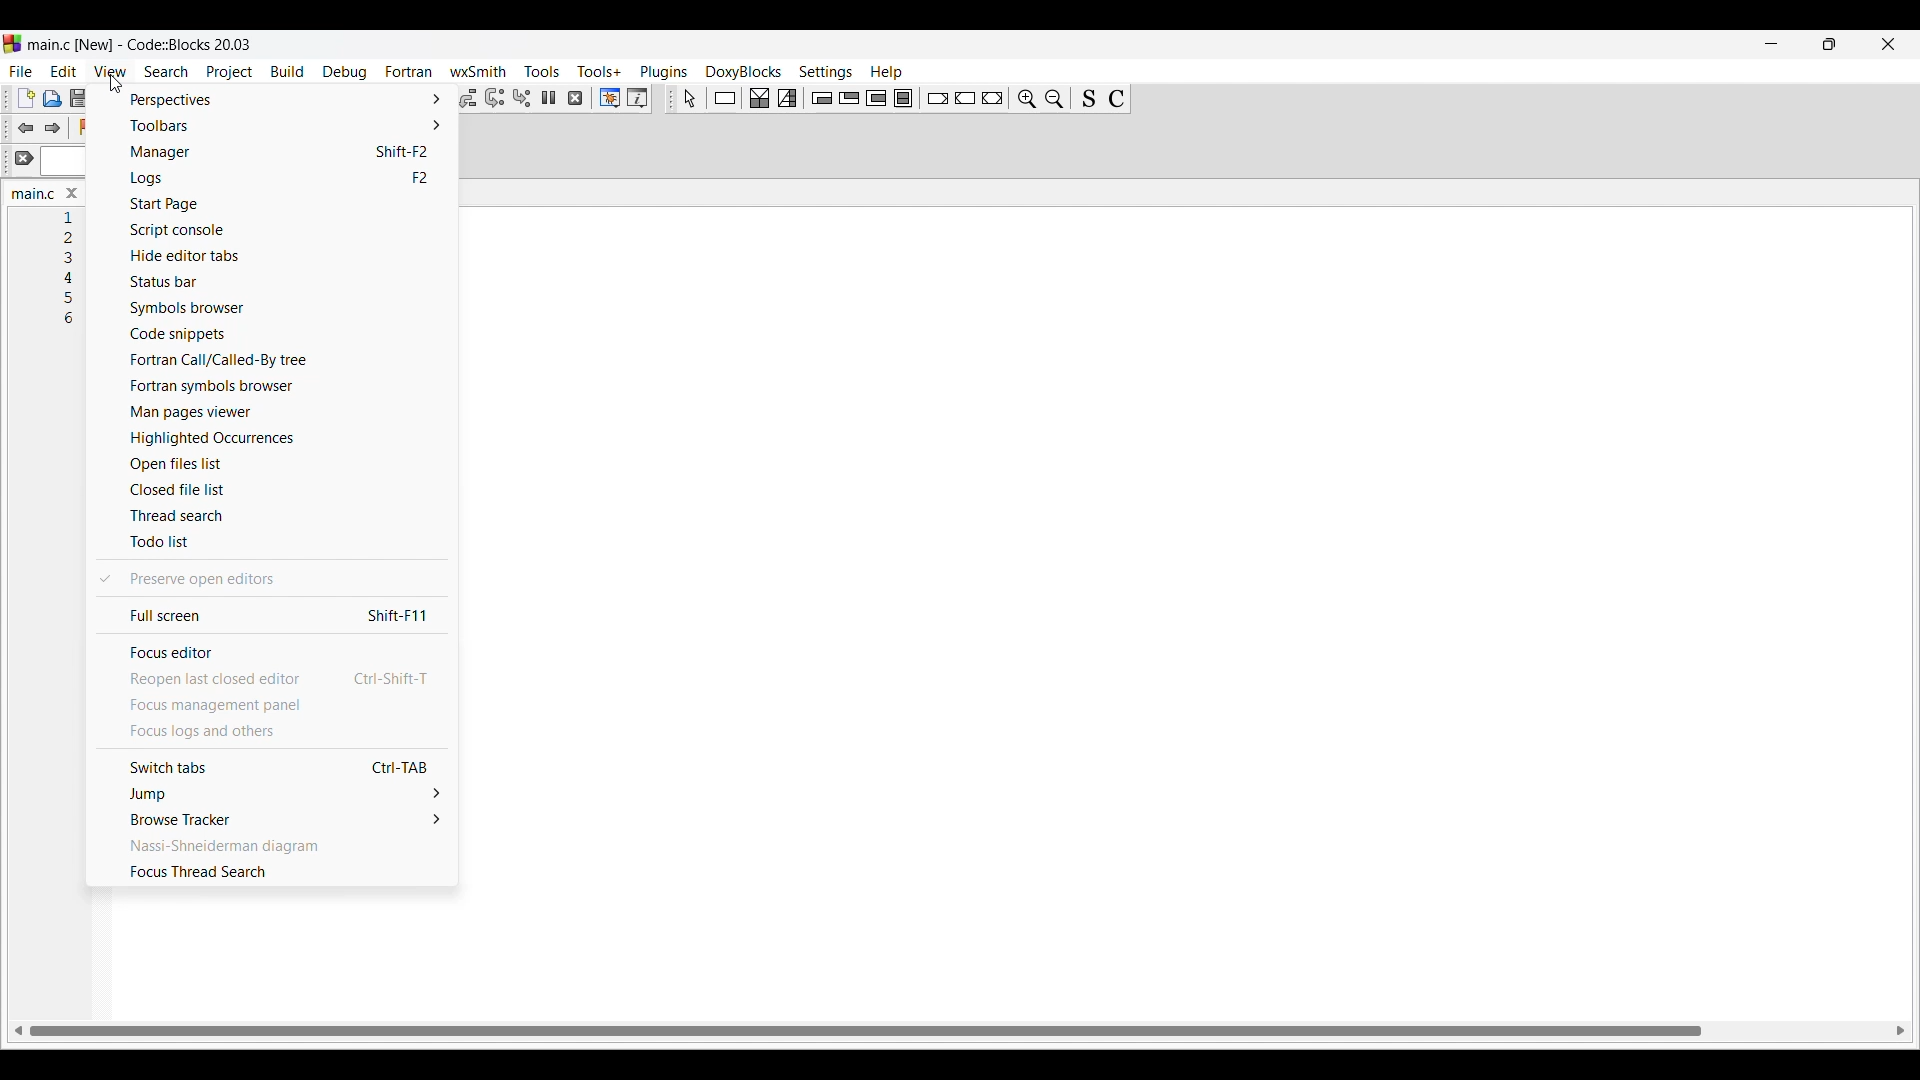  I want to click on Stop debugger, so click(575, 98).